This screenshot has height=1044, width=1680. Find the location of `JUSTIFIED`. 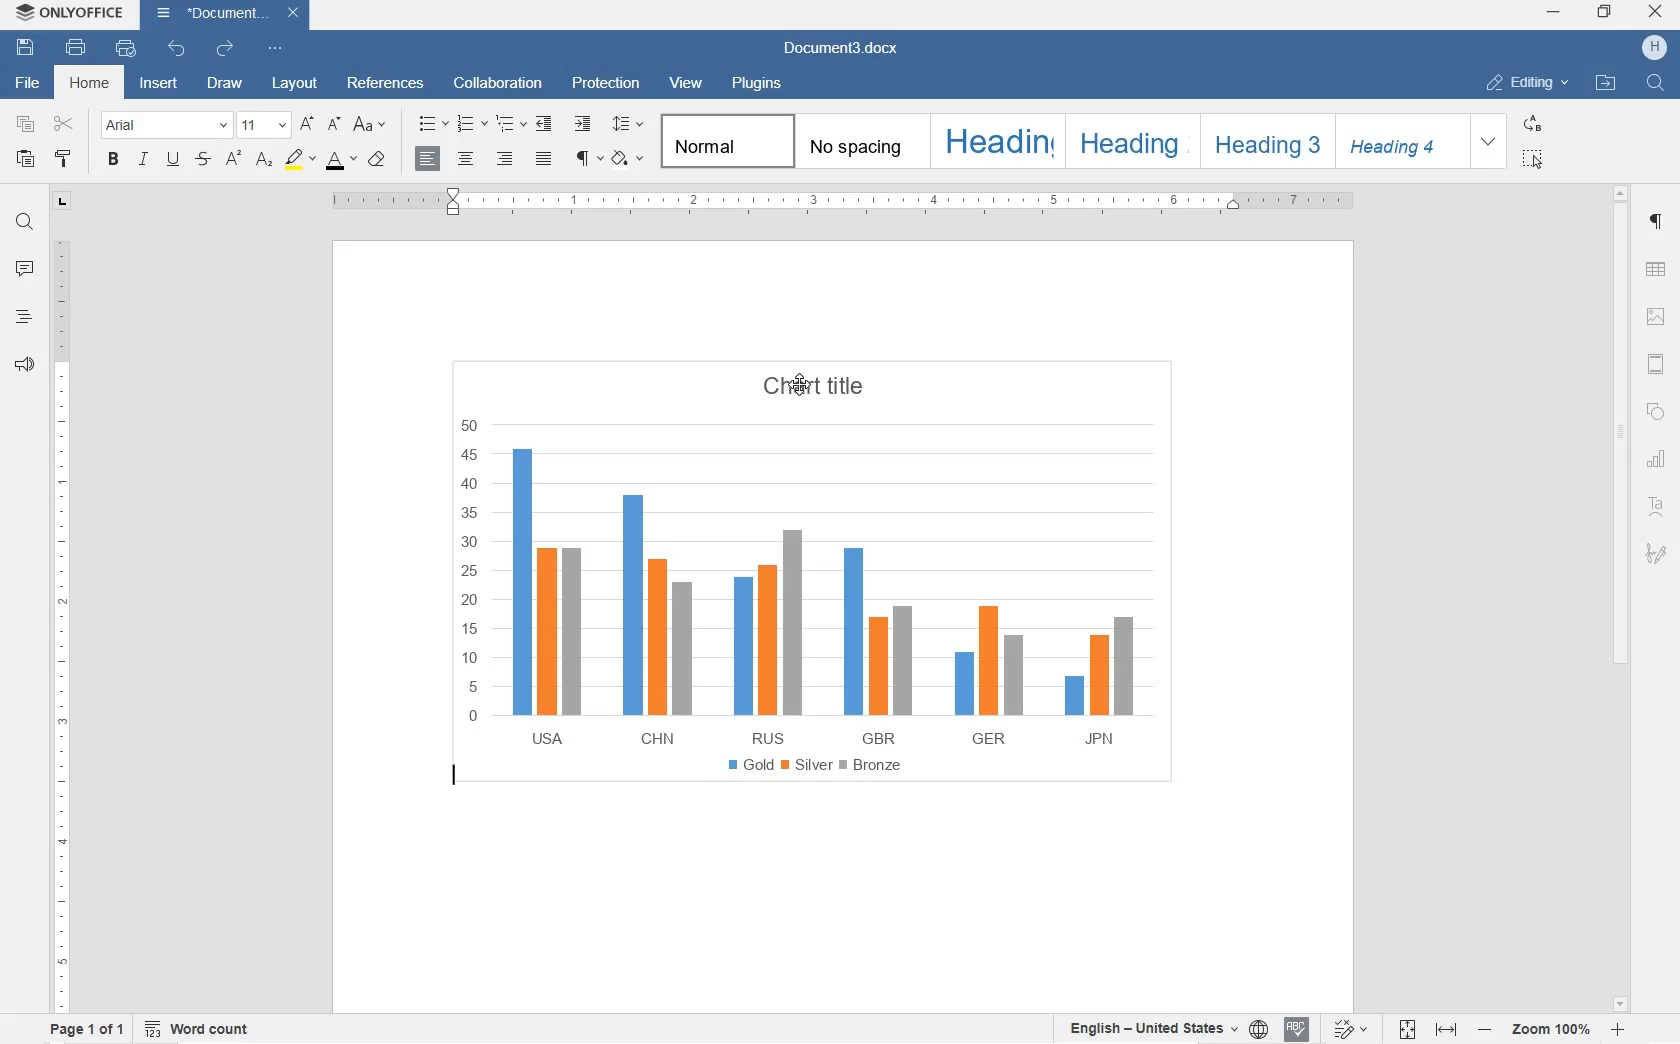

JUSTIFIED is located at coordinates (544, 160).